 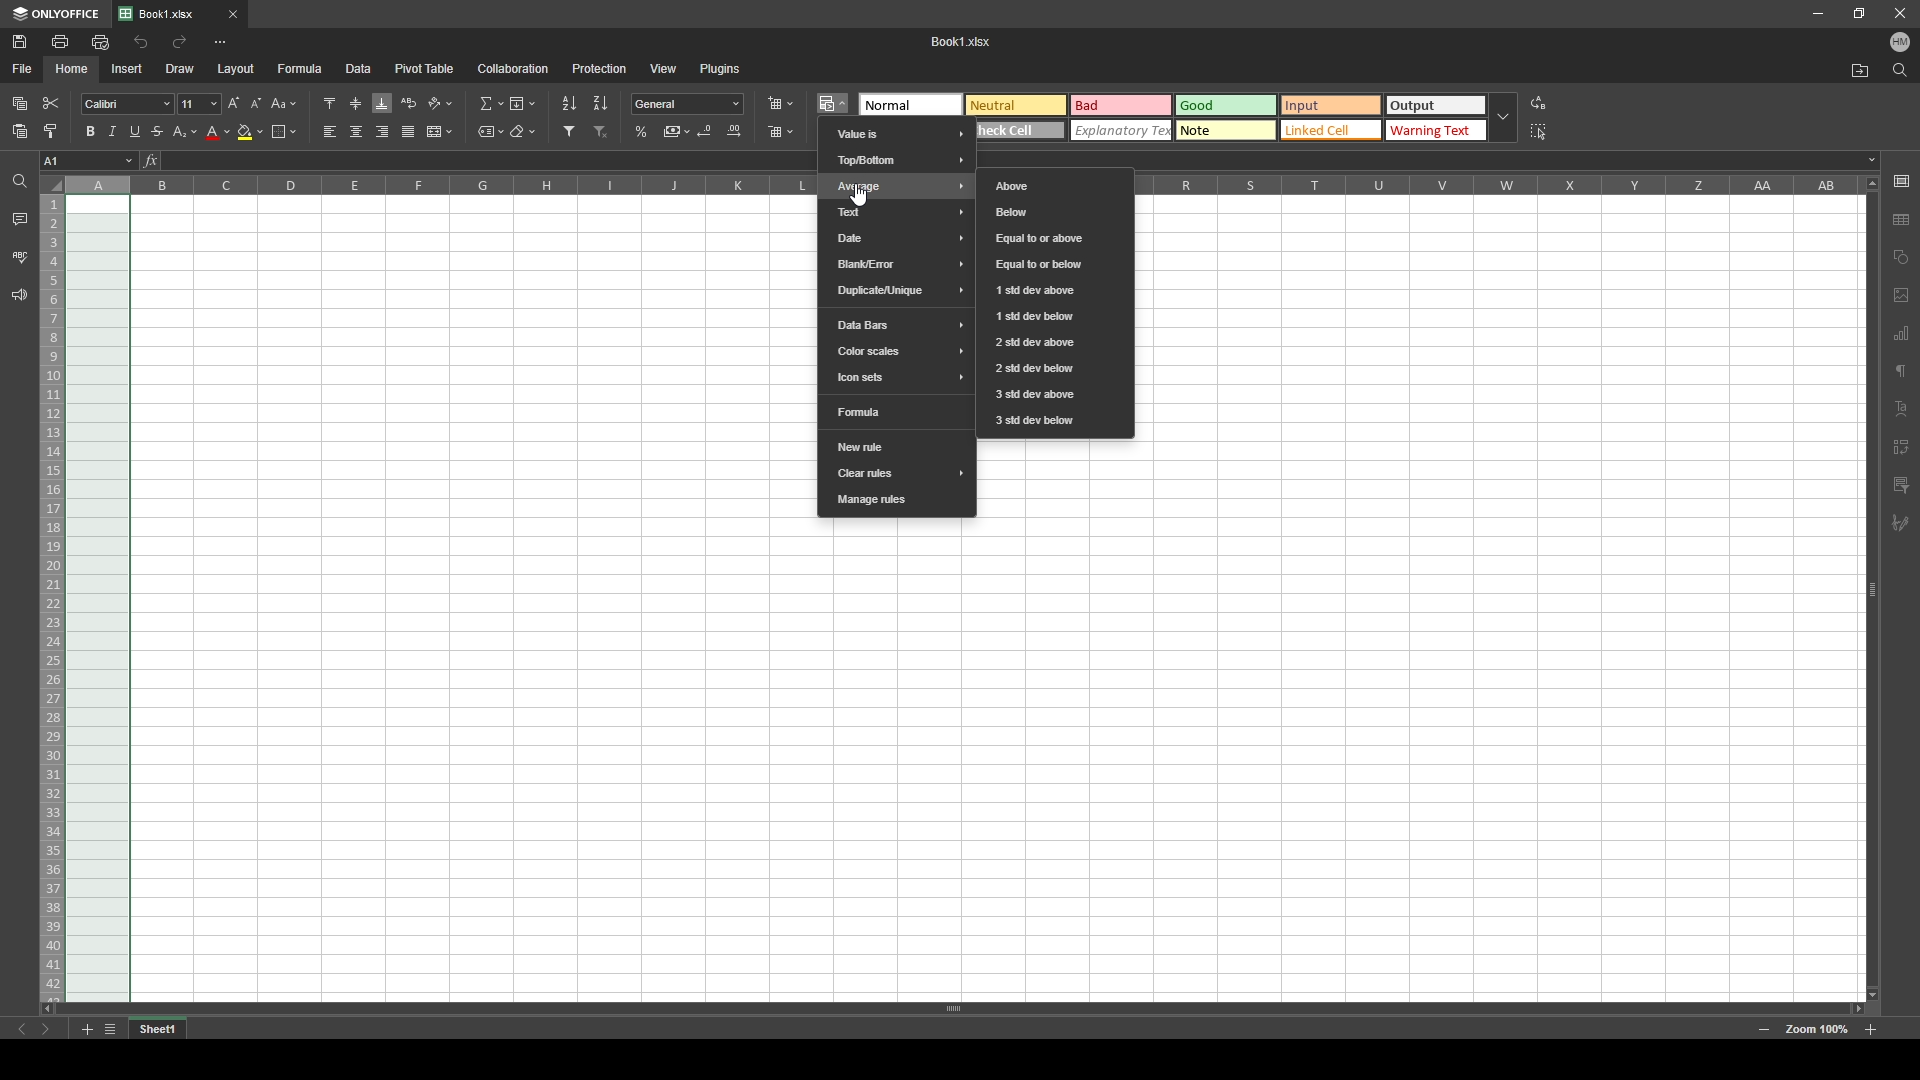 What do you see at coordinates (330, 102) in the screenshot?
I see `align top` at bounding box center [330, 102].